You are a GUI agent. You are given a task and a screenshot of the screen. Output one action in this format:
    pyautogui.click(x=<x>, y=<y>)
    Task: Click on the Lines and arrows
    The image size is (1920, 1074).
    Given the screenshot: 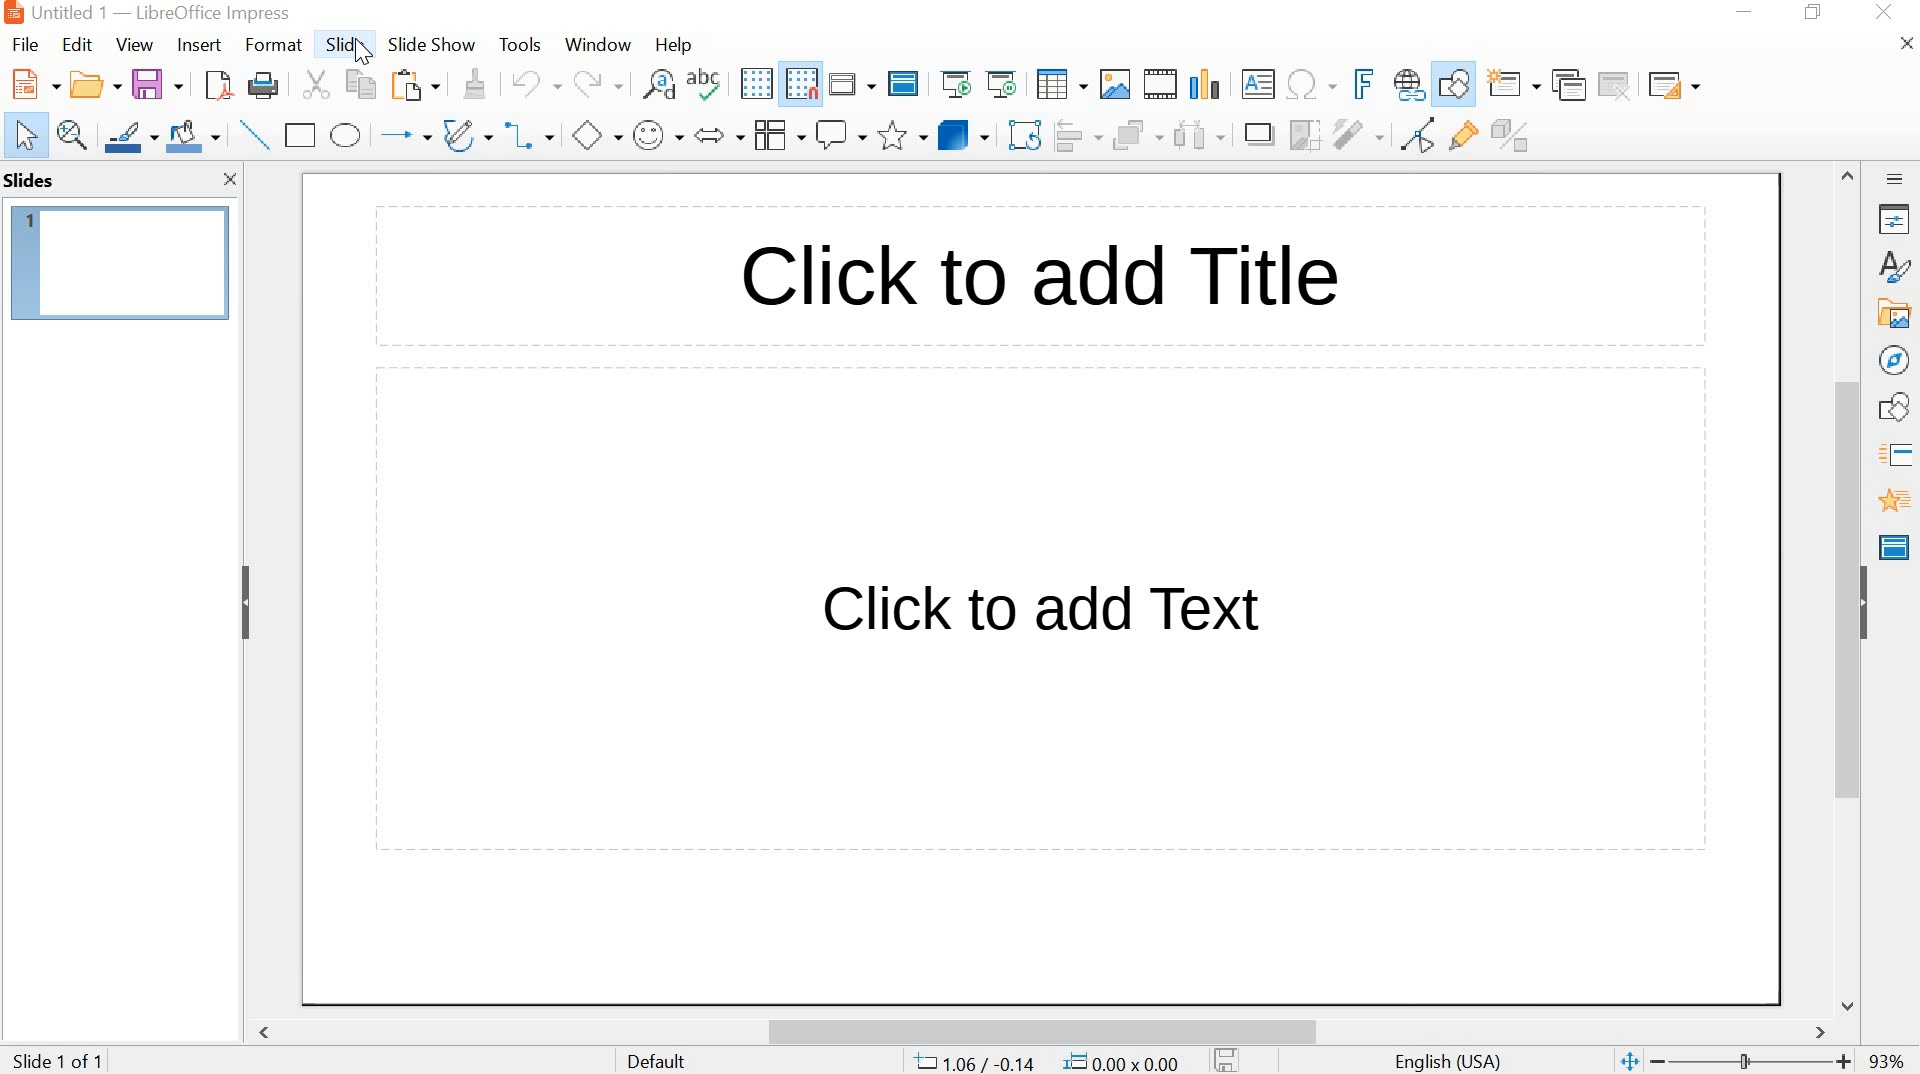 What is the action you would take?
    pyautogui.click(x=404, y=133)
    